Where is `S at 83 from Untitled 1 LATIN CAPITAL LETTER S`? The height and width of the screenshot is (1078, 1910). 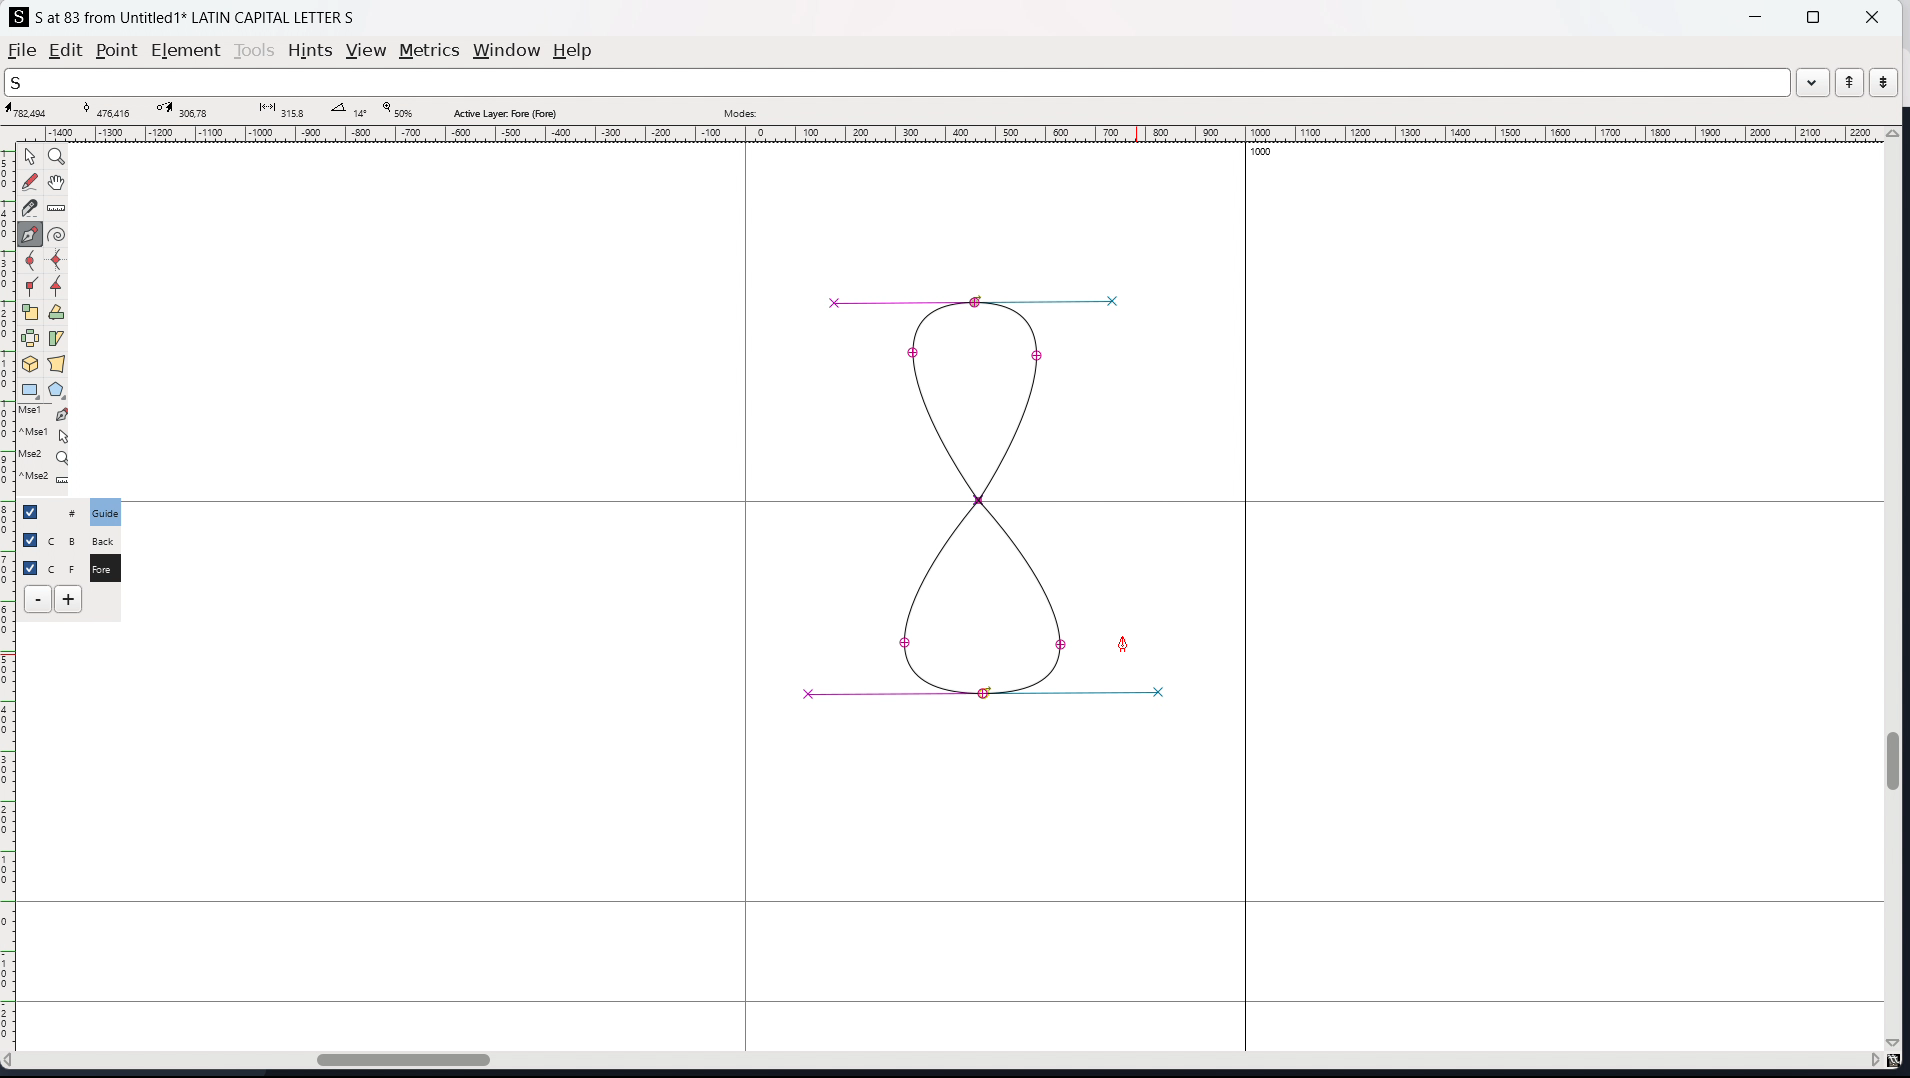 S at 83 from Untitled 1 LATIN CAPITAL LETTER S is located at coordinates (196, 16).